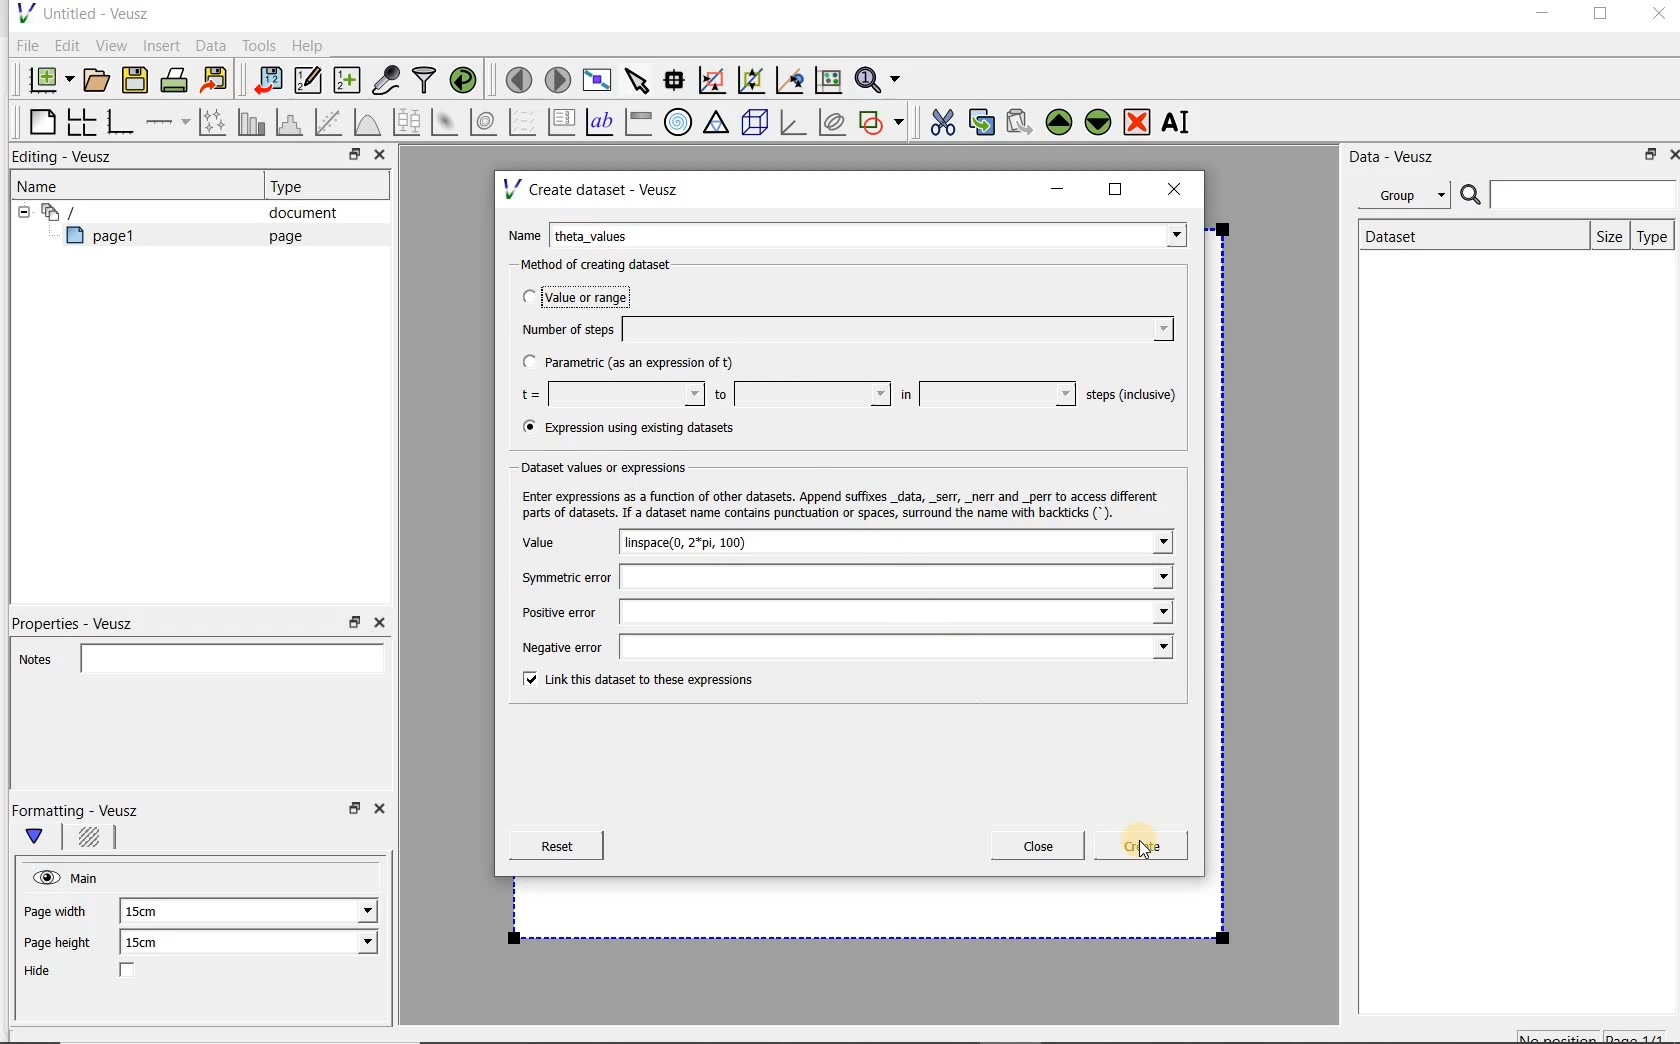 This screenshot has width=1680, height=1044. I want to click on Enter expressions as a function of other datasets. Append suffixes _data, _serr, _nerr and _perr to access different
parts of datasets. If a dataset name contains punctuation or spaces, surround the name with backticks (*)., so click(845, 504).